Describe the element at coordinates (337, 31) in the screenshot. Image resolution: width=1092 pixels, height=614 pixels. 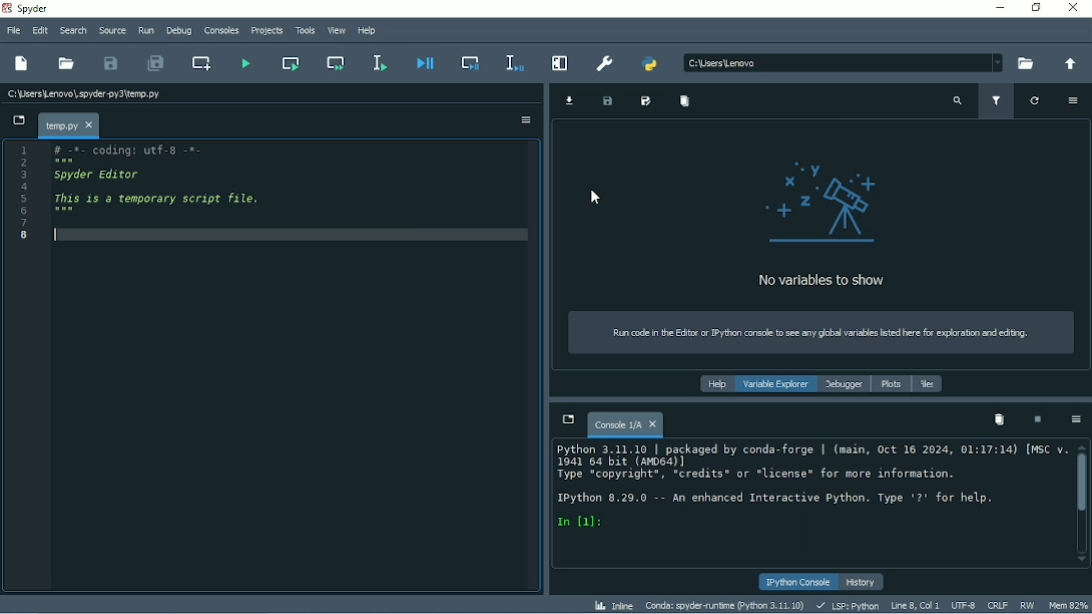
I see `View` at that location.